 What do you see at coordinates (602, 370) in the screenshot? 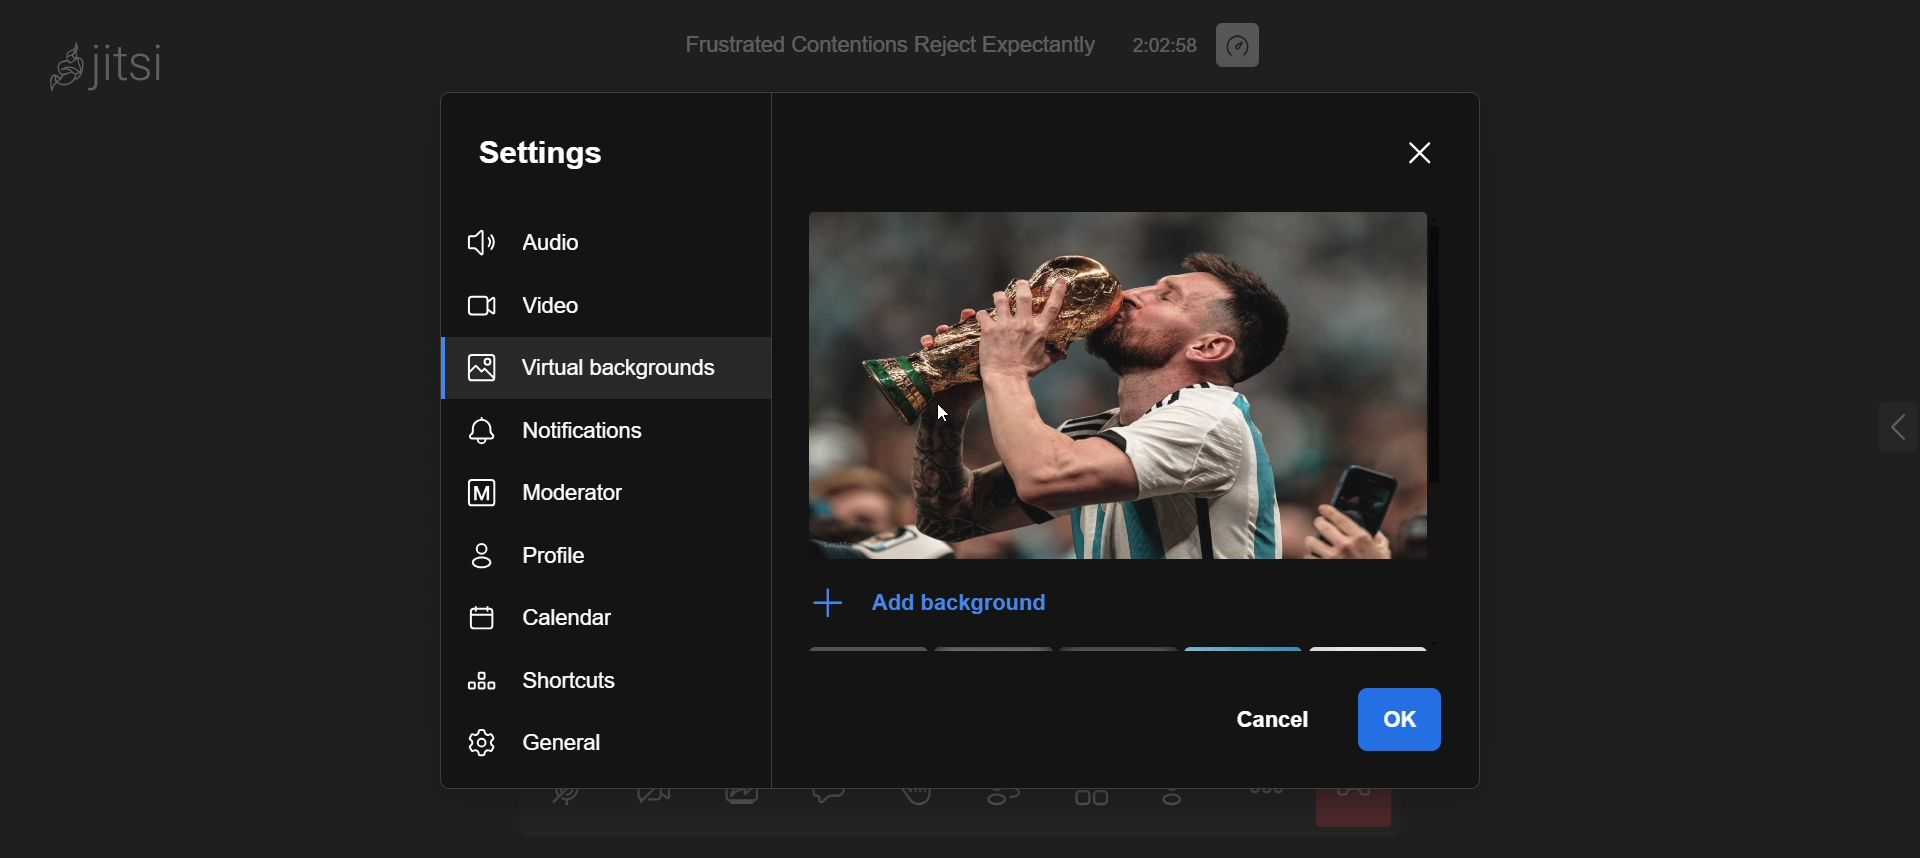
I see `virtual background` at bounding box center [602, 370].